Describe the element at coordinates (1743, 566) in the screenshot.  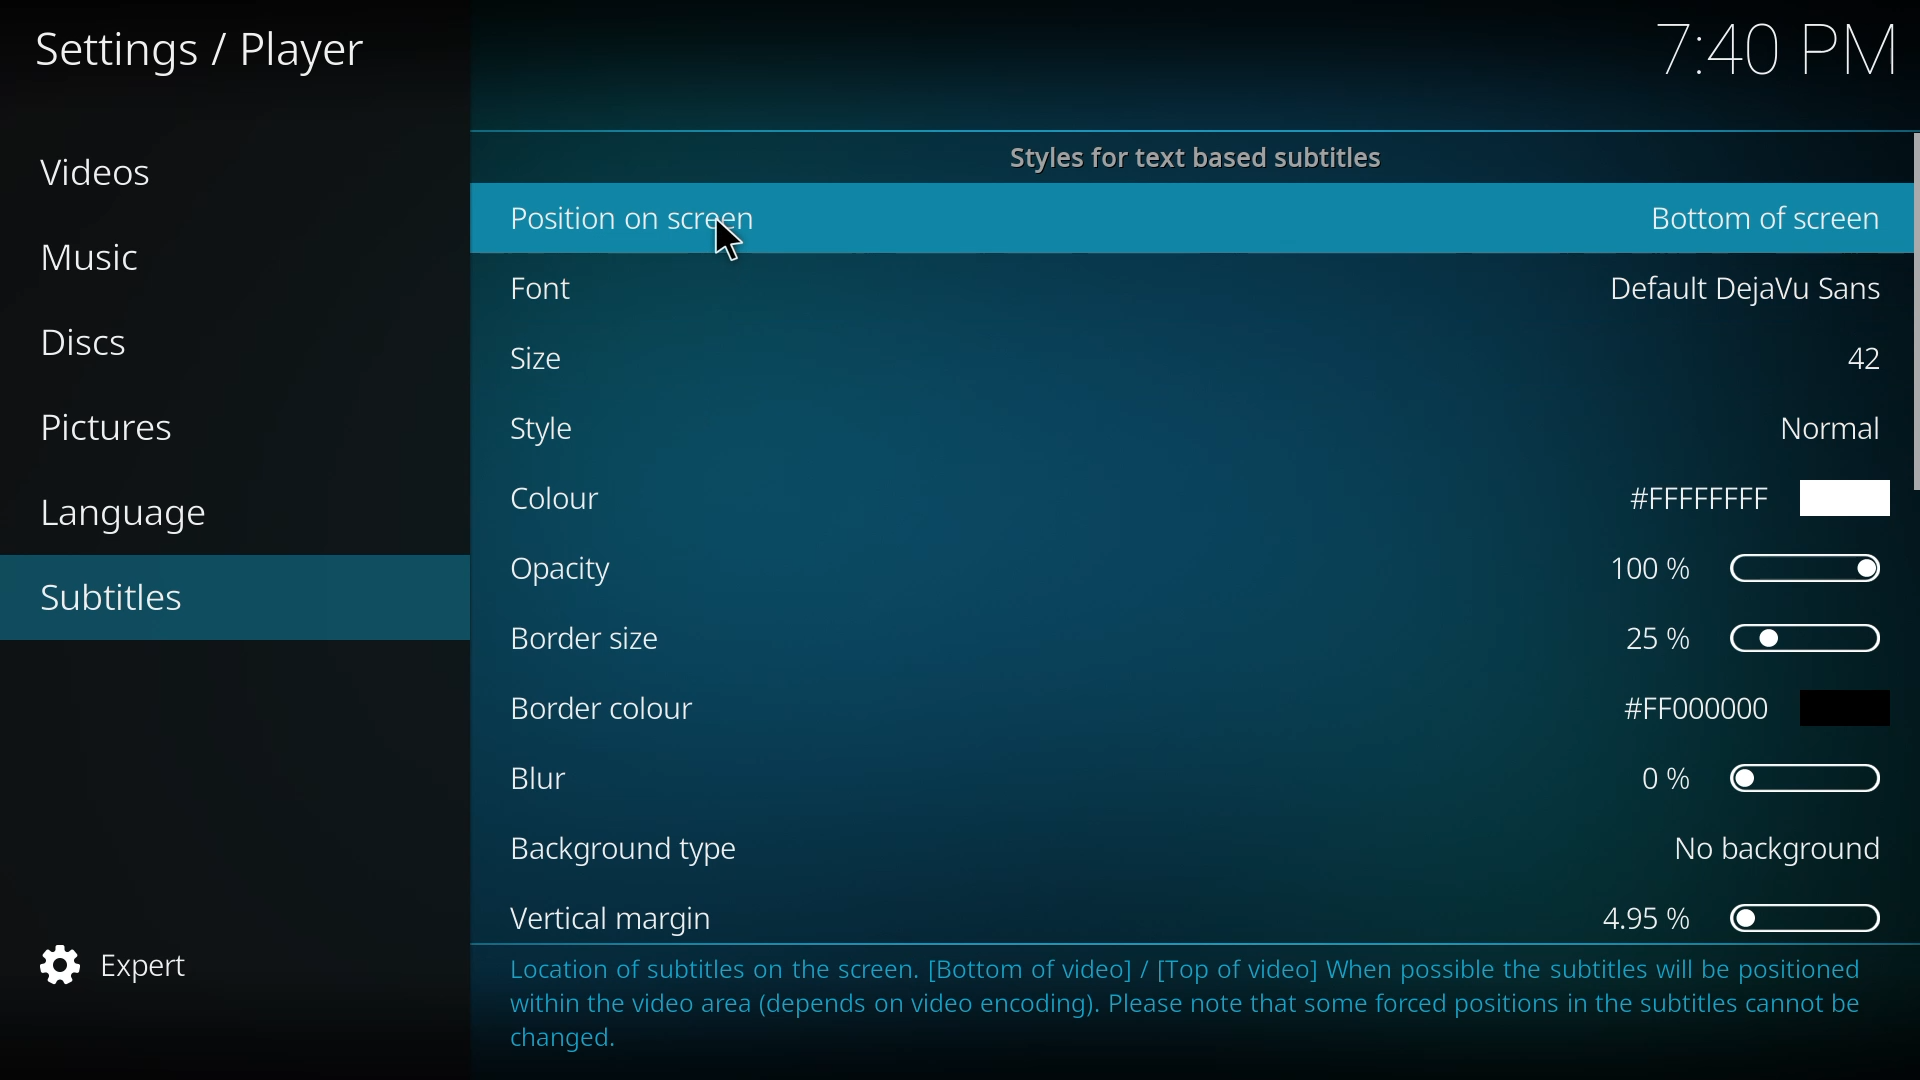
I see `100` at that location.